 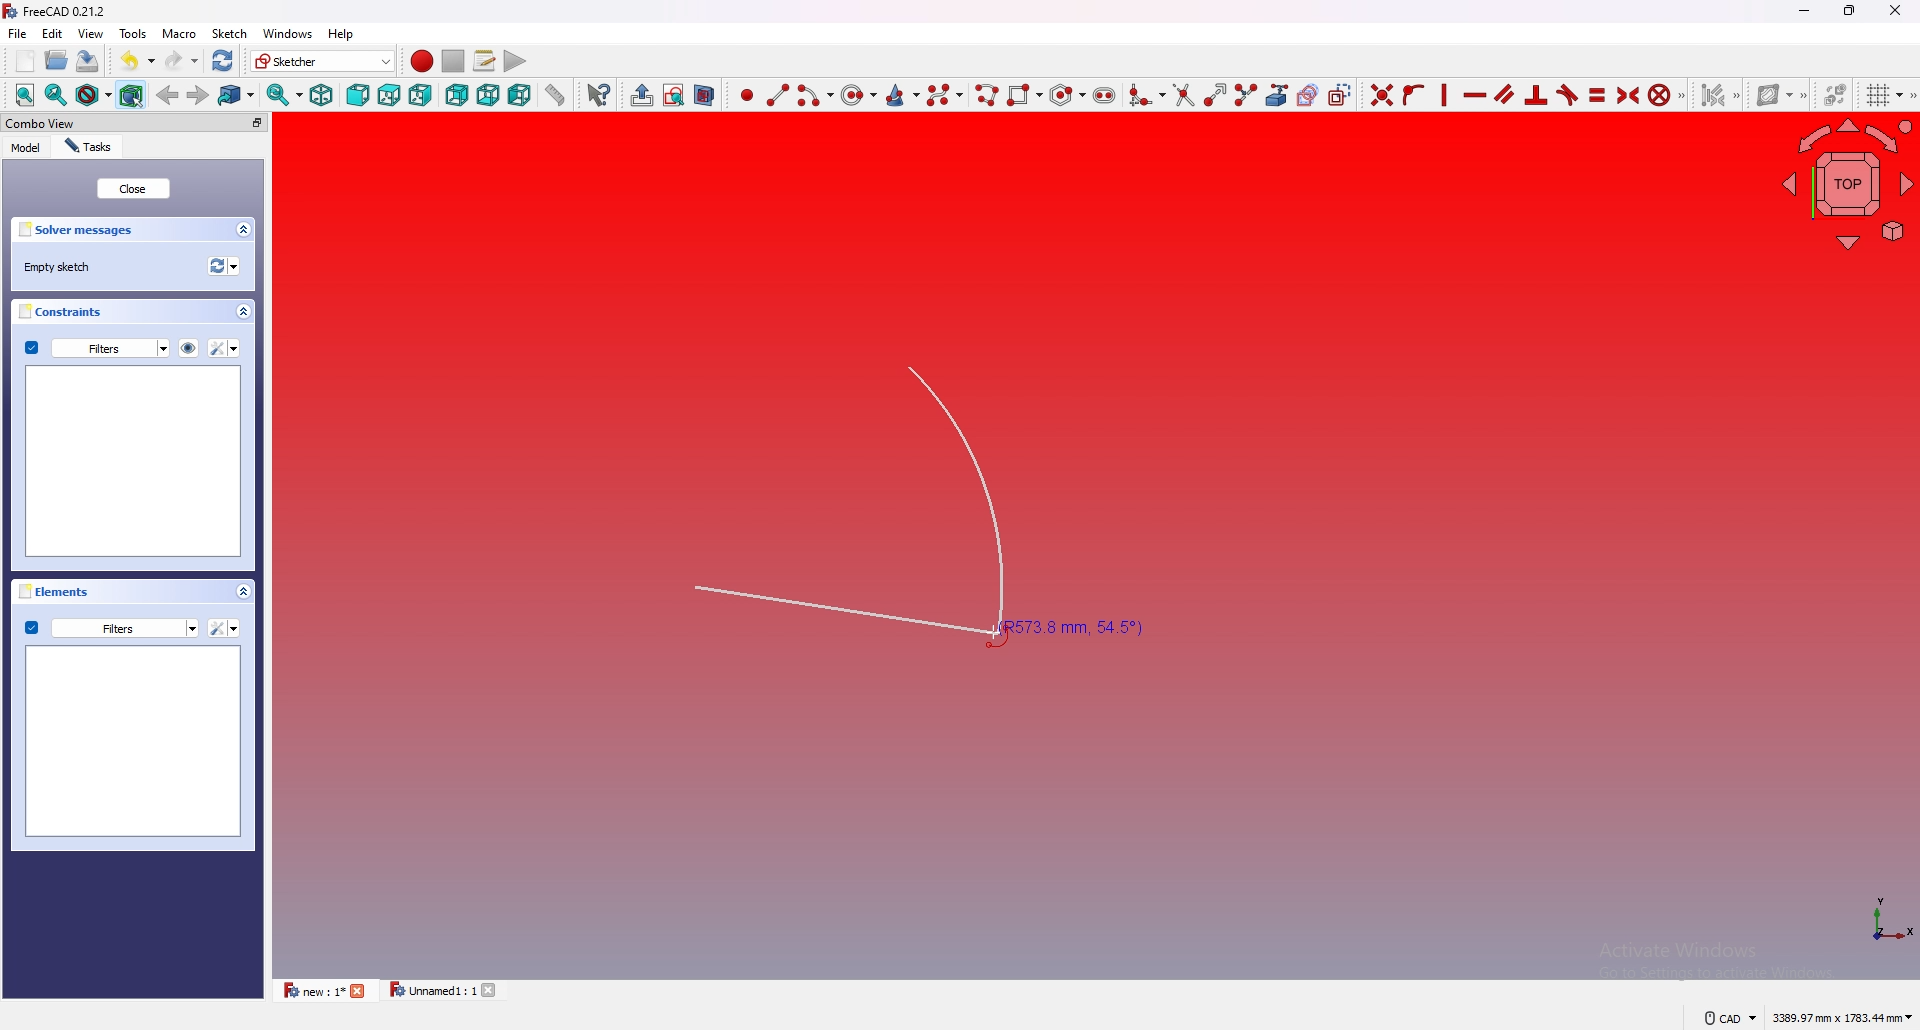 I want to click on Unnamed1 : 1, so click(x=430, y=990).